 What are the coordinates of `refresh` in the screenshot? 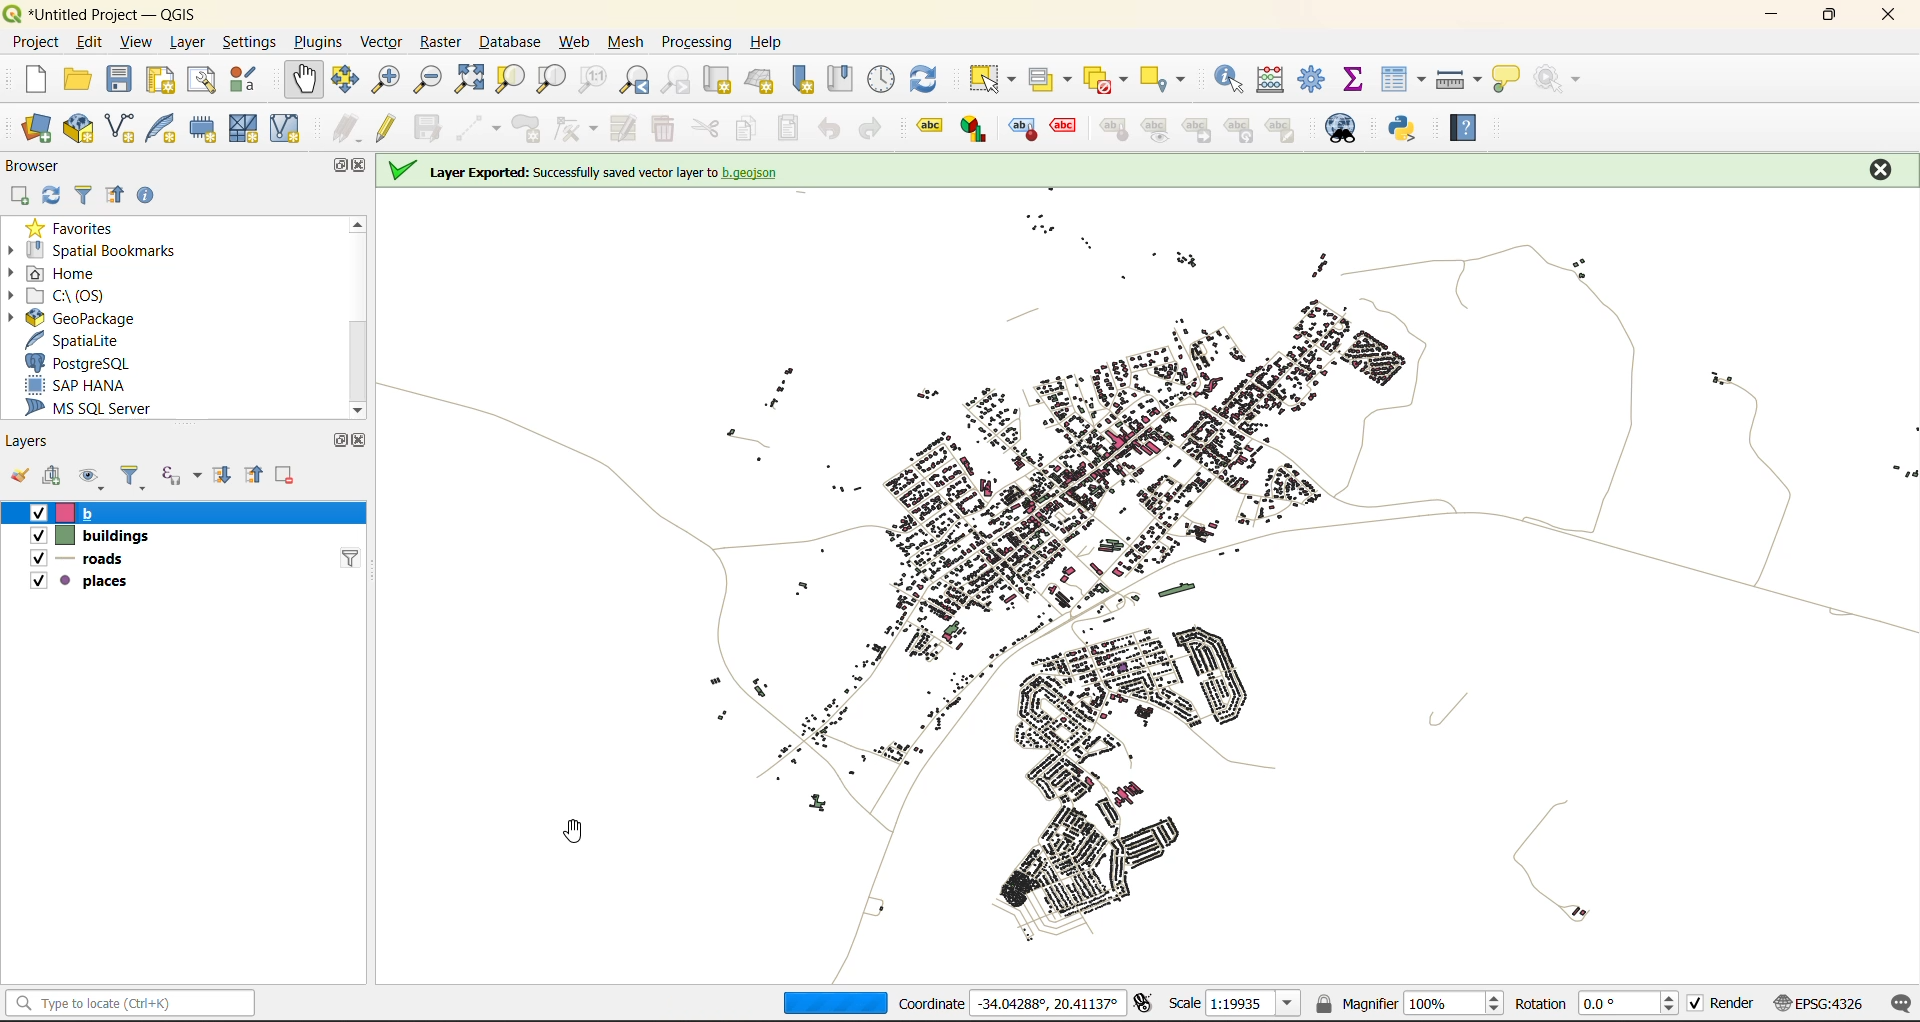 It's located at (928, 78).